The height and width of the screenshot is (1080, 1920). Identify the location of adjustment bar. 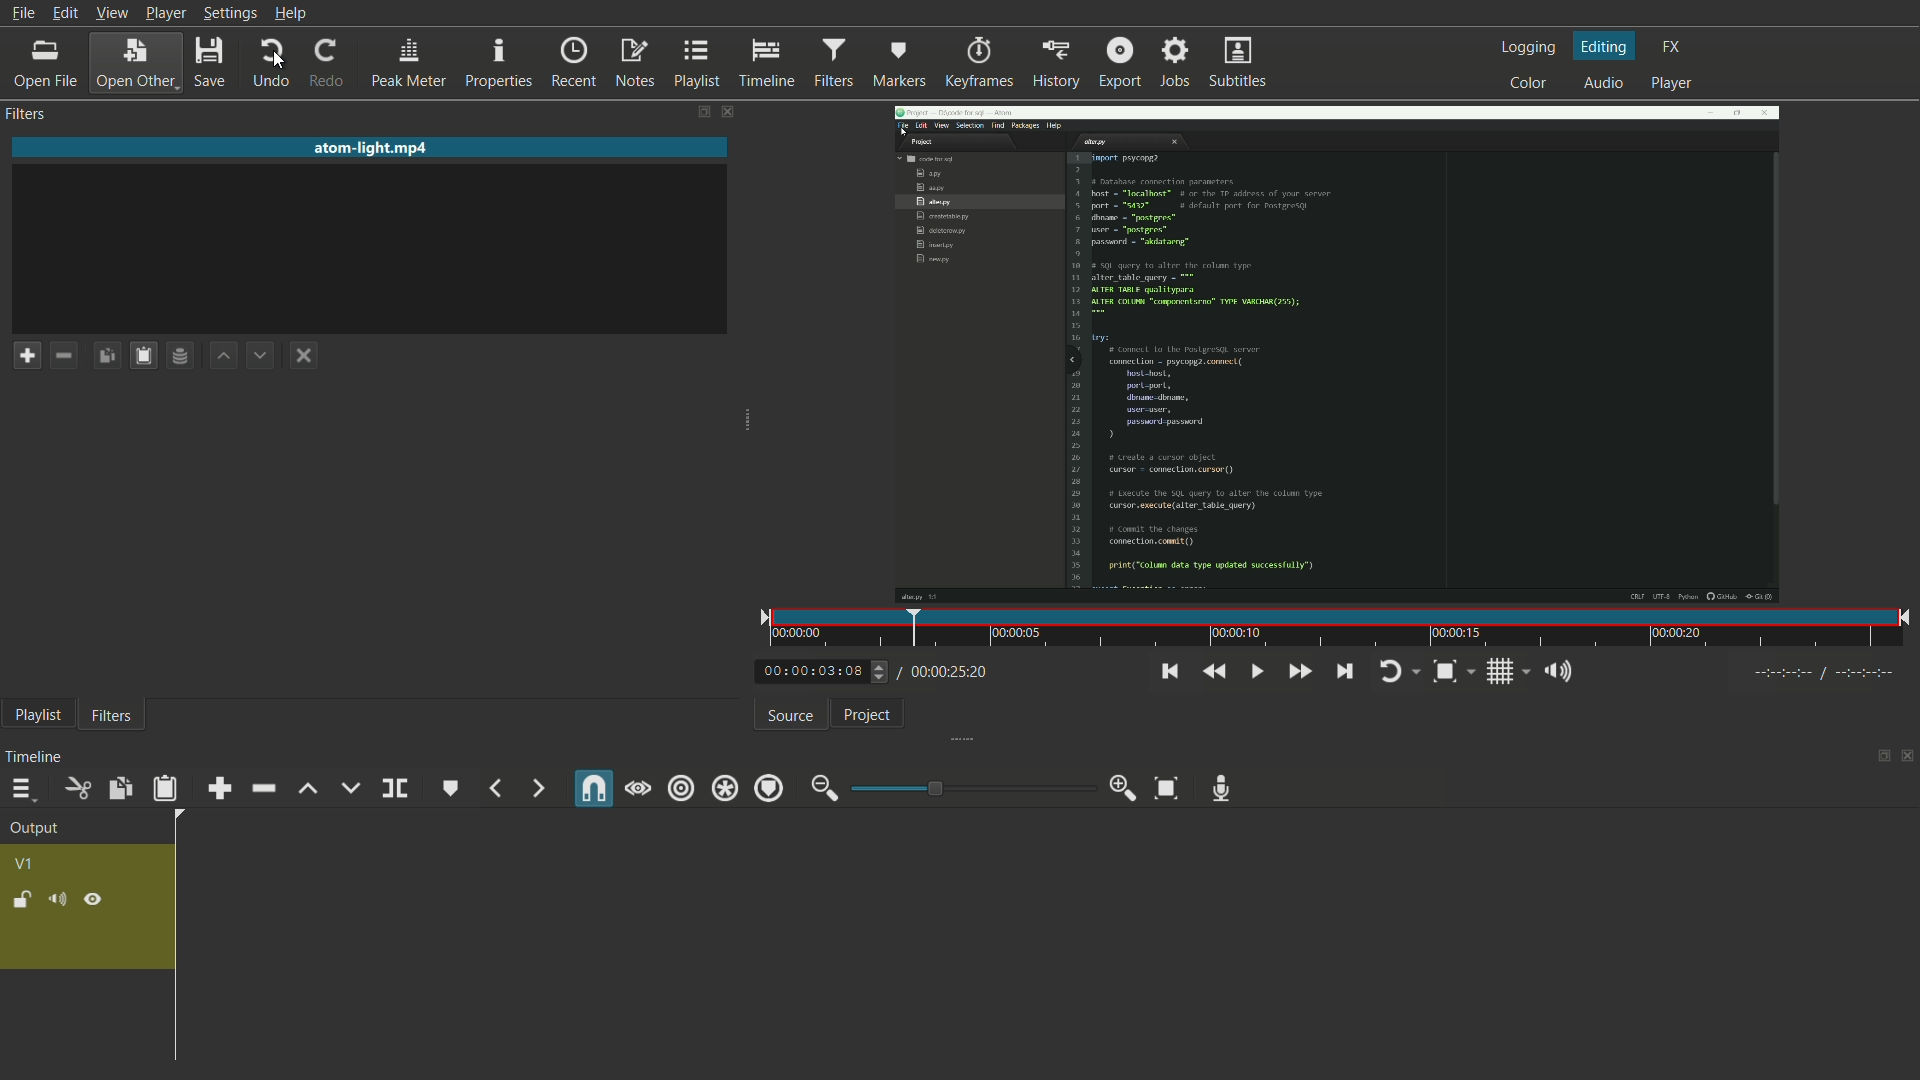
(973, 788).